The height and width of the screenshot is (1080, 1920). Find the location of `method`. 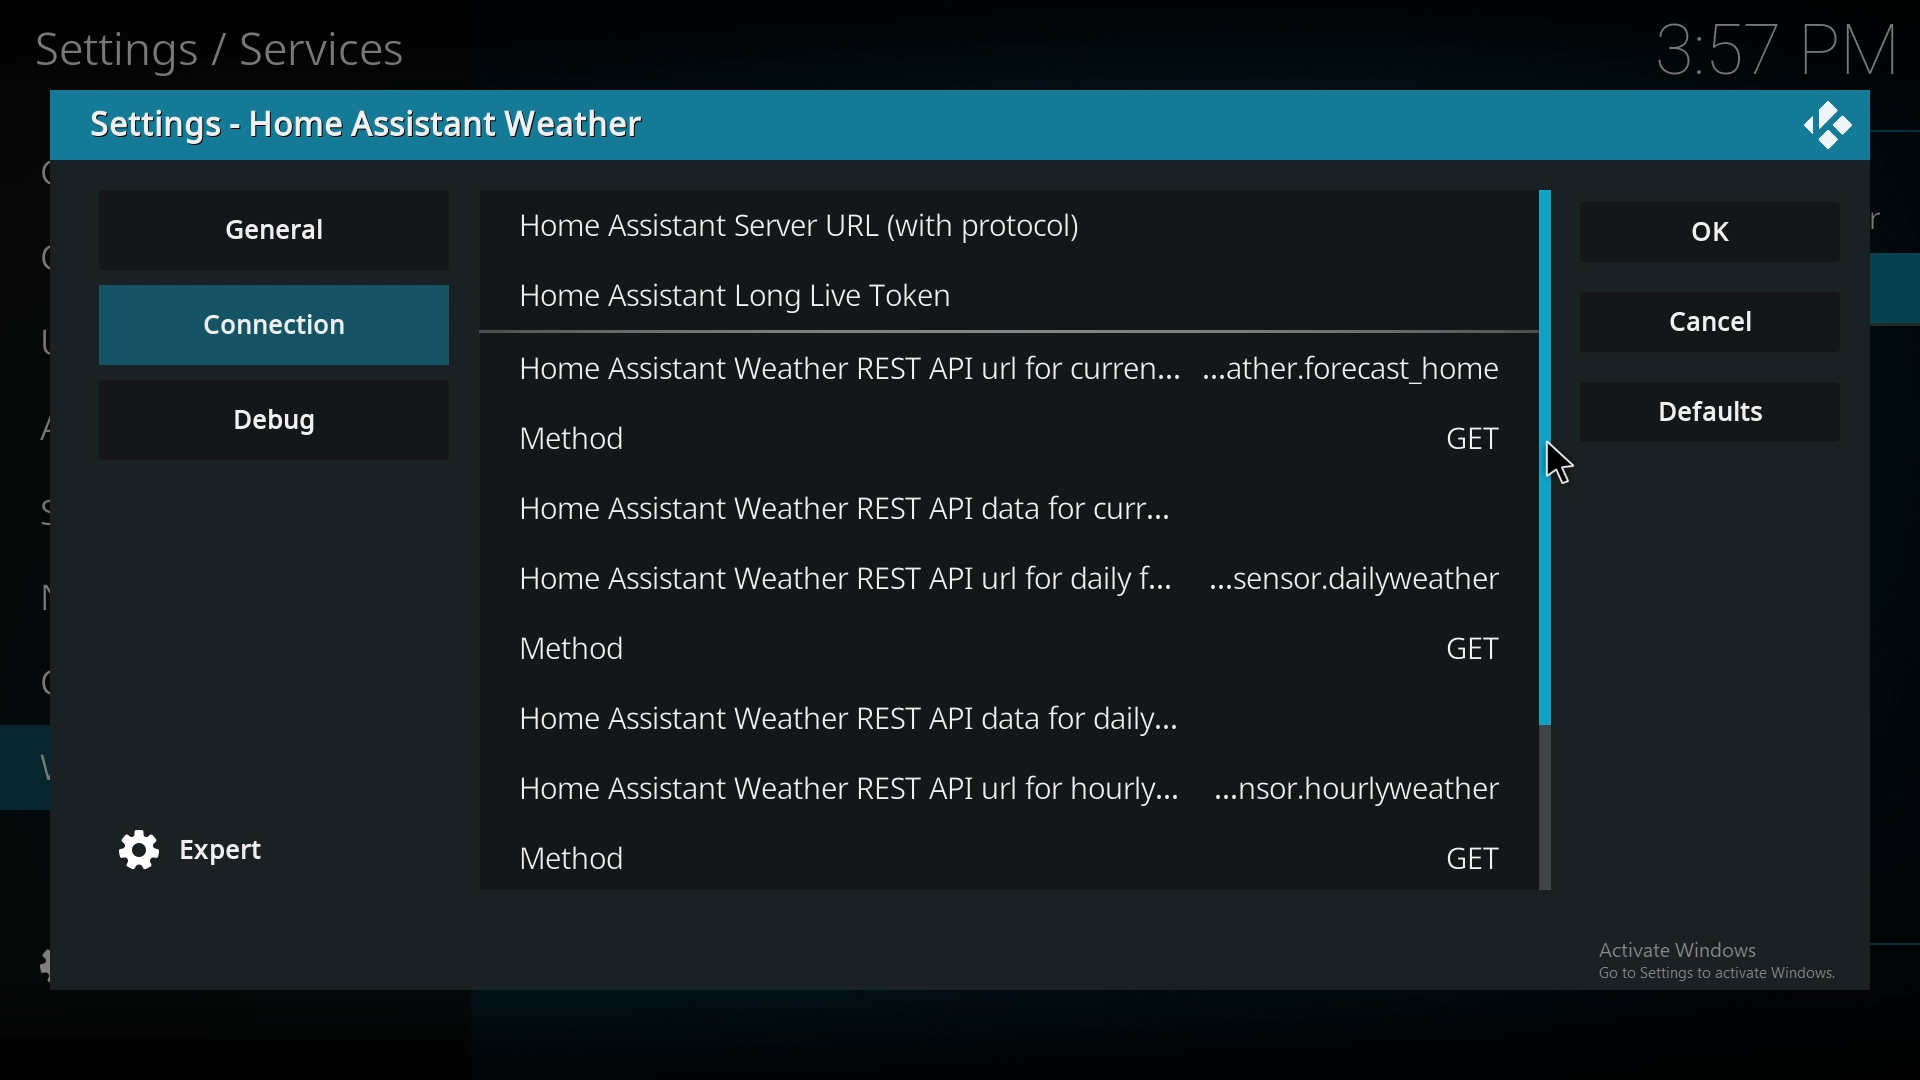

method is located at coordinates (1014, 437).